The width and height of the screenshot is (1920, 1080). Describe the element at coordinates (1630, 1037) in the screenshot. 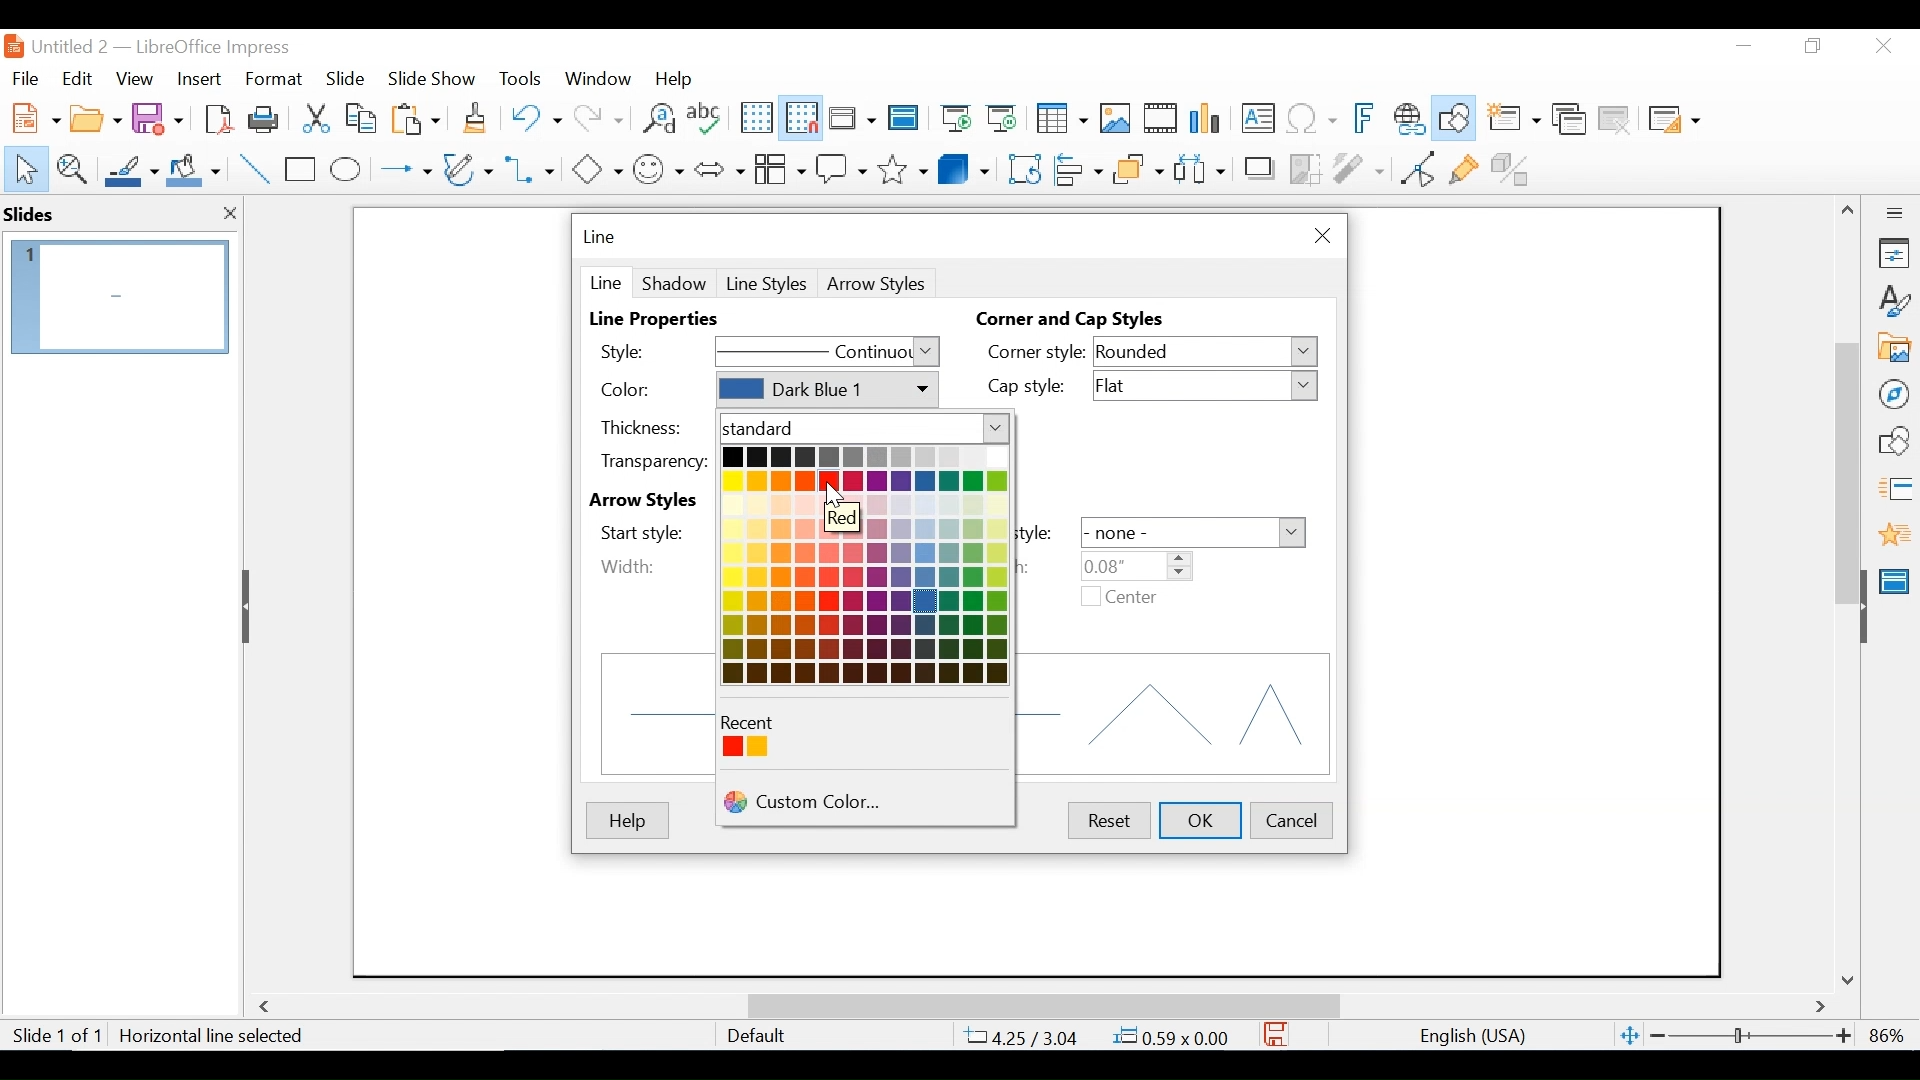

I see `Fit Slide to current window` at that location.